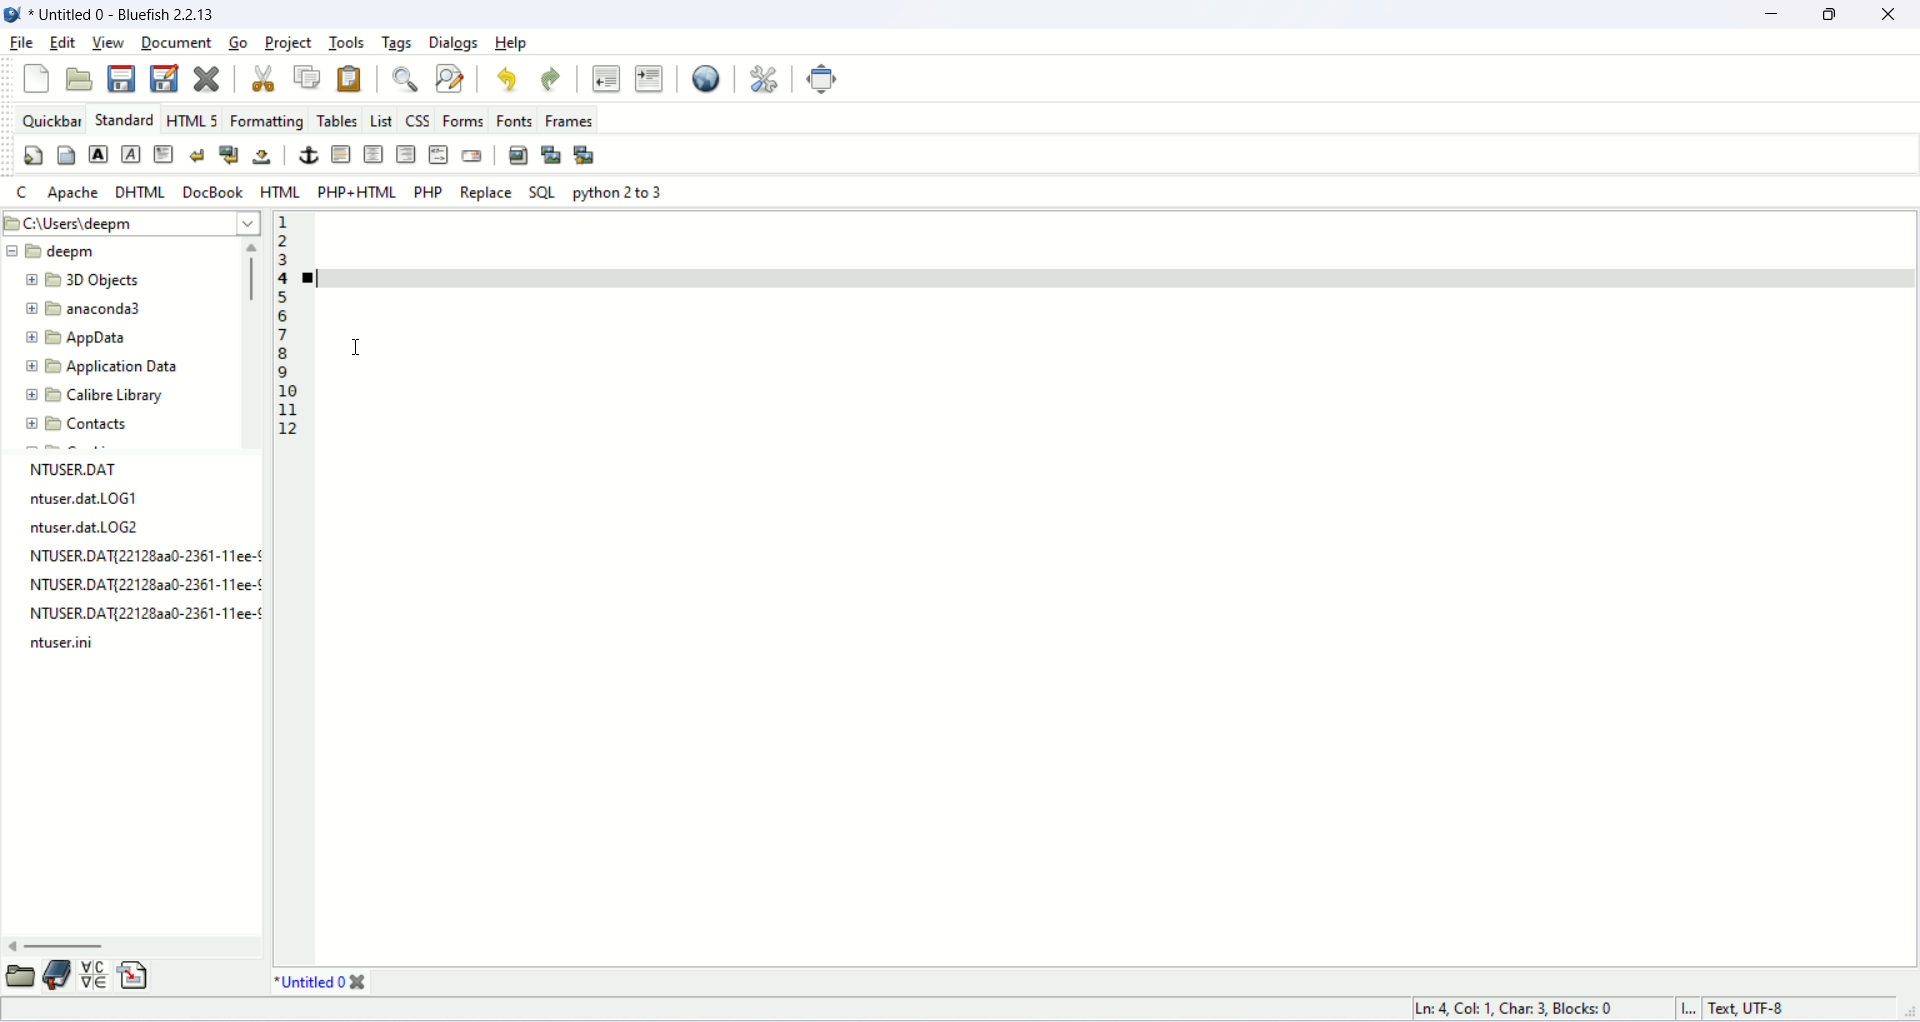 This screenshot has width=1920, height=1022. I want to click on dhtml, so click(144, 192).